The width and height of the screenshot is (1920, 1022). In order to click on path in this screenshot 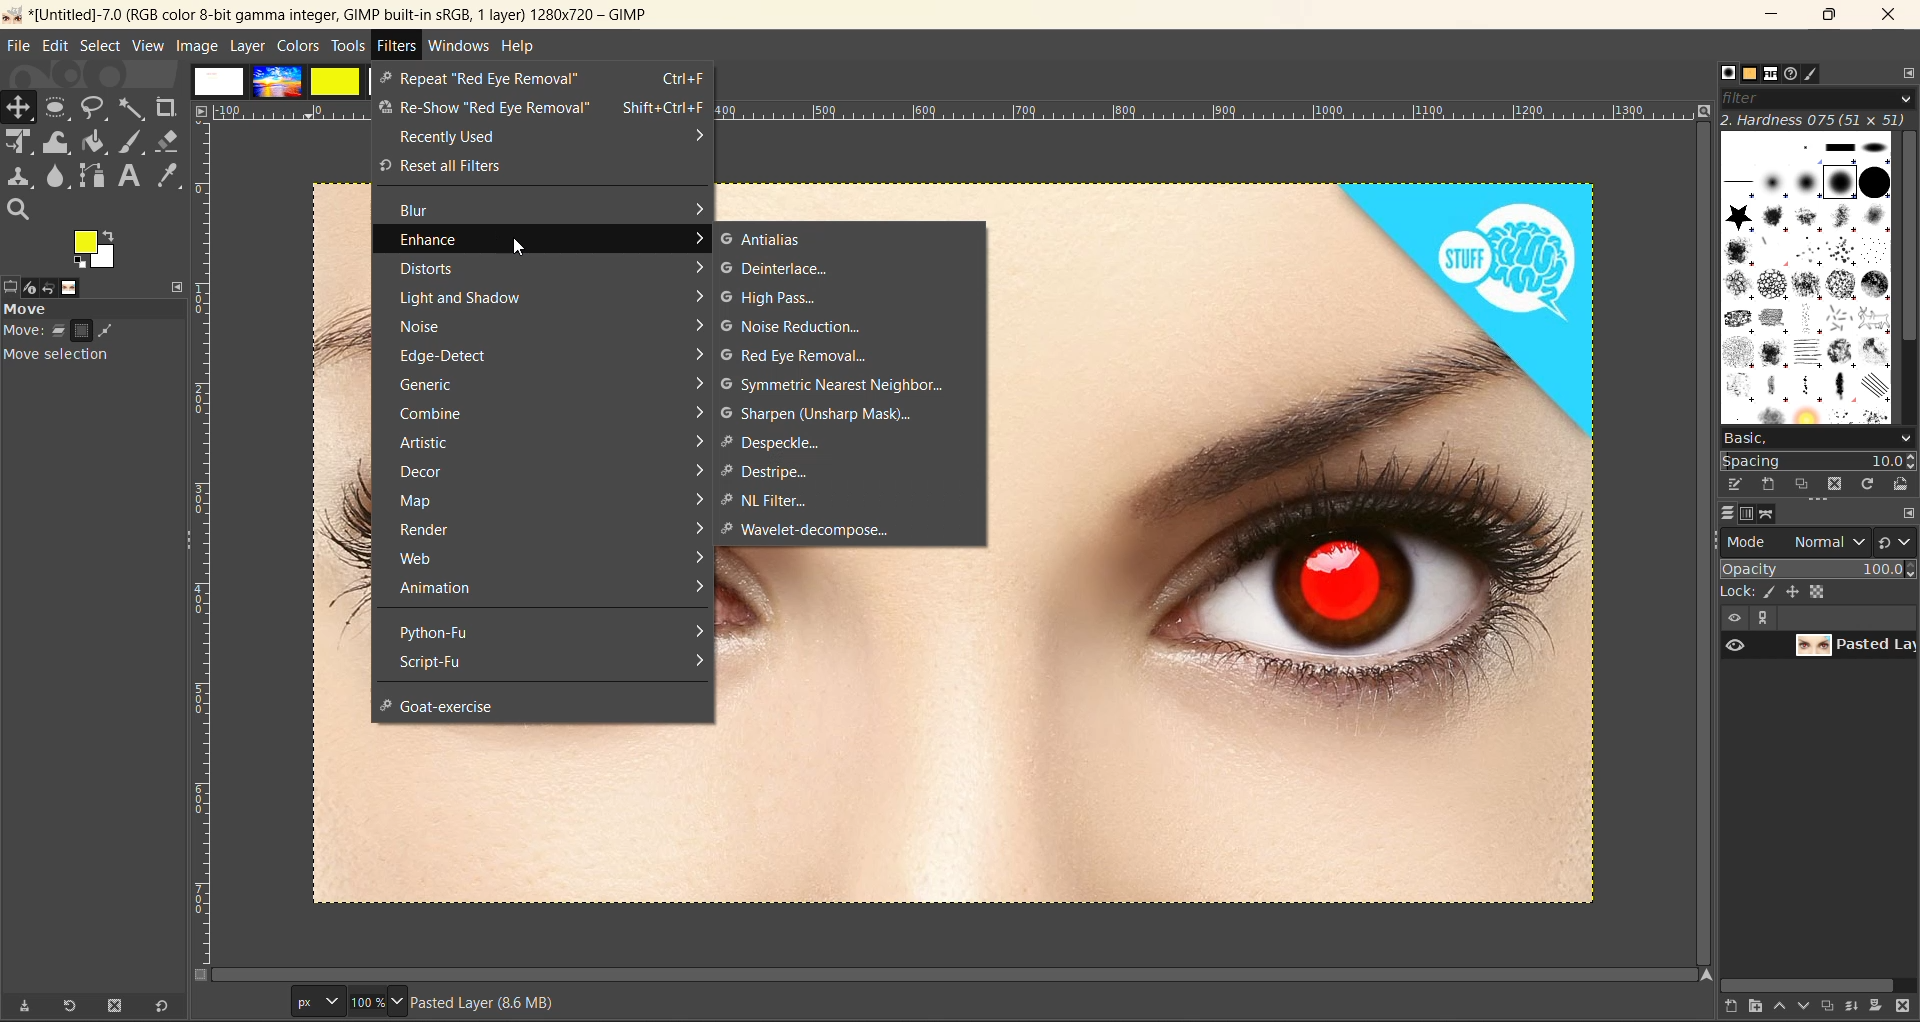, I will do `click(1775, 516)`.